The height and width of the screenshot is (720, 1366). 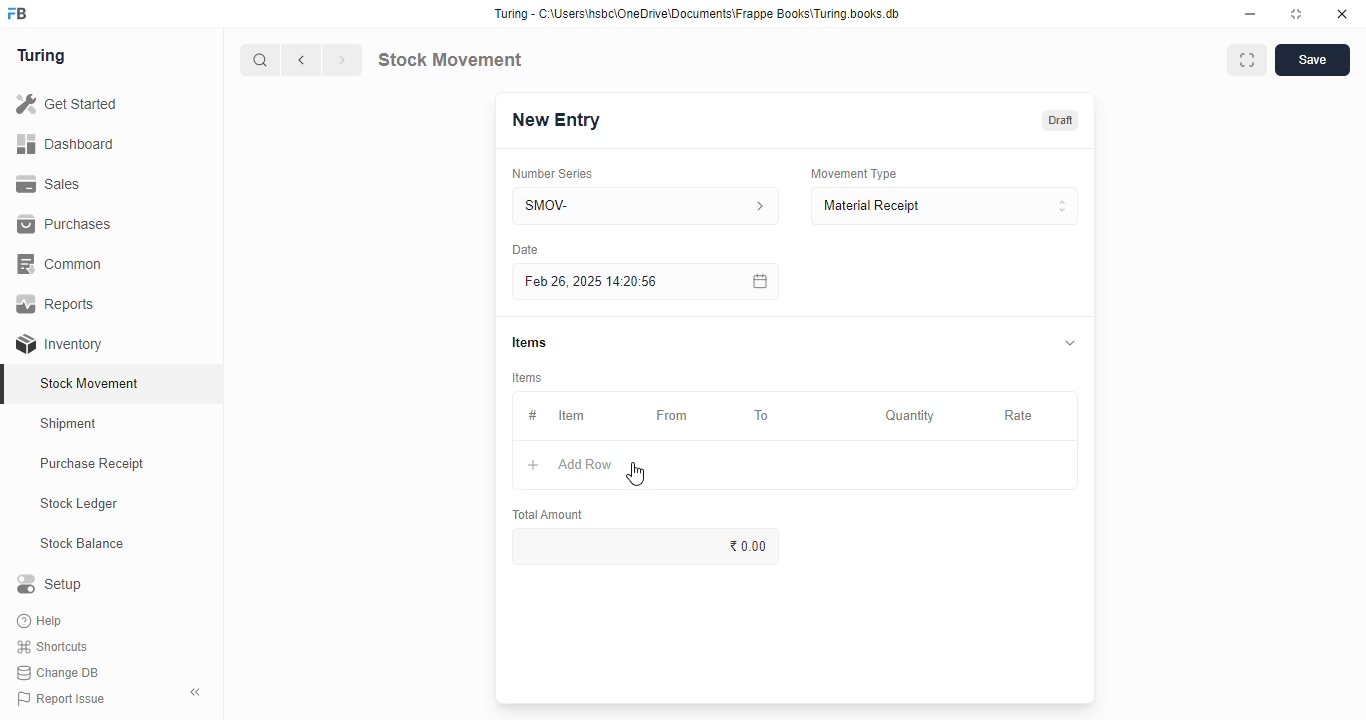 What do you see at coordinates (92, 463) in the screenshot?
I see `purchase receipt` at bounding box center [92, 463].